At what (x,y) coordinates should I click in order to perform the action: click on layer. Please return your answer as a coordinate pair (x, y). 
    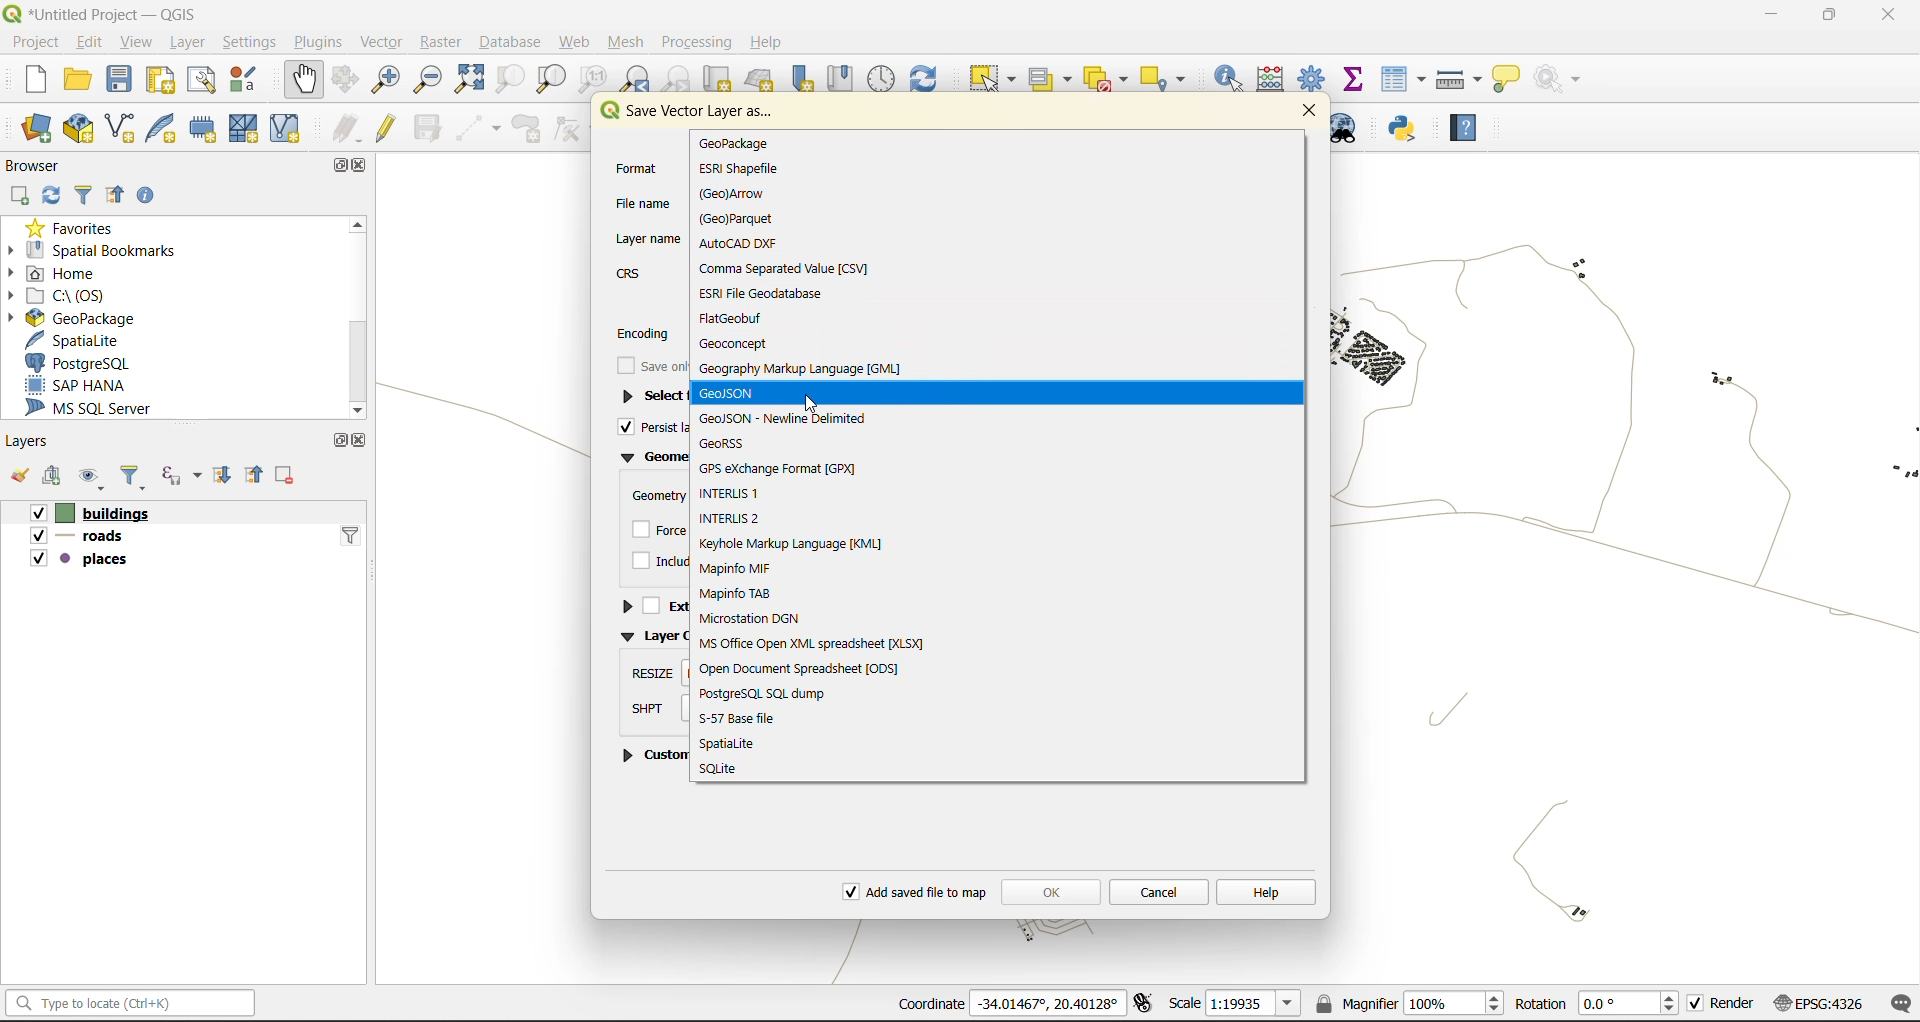
    Looking at the image, I should click on (186, 43).